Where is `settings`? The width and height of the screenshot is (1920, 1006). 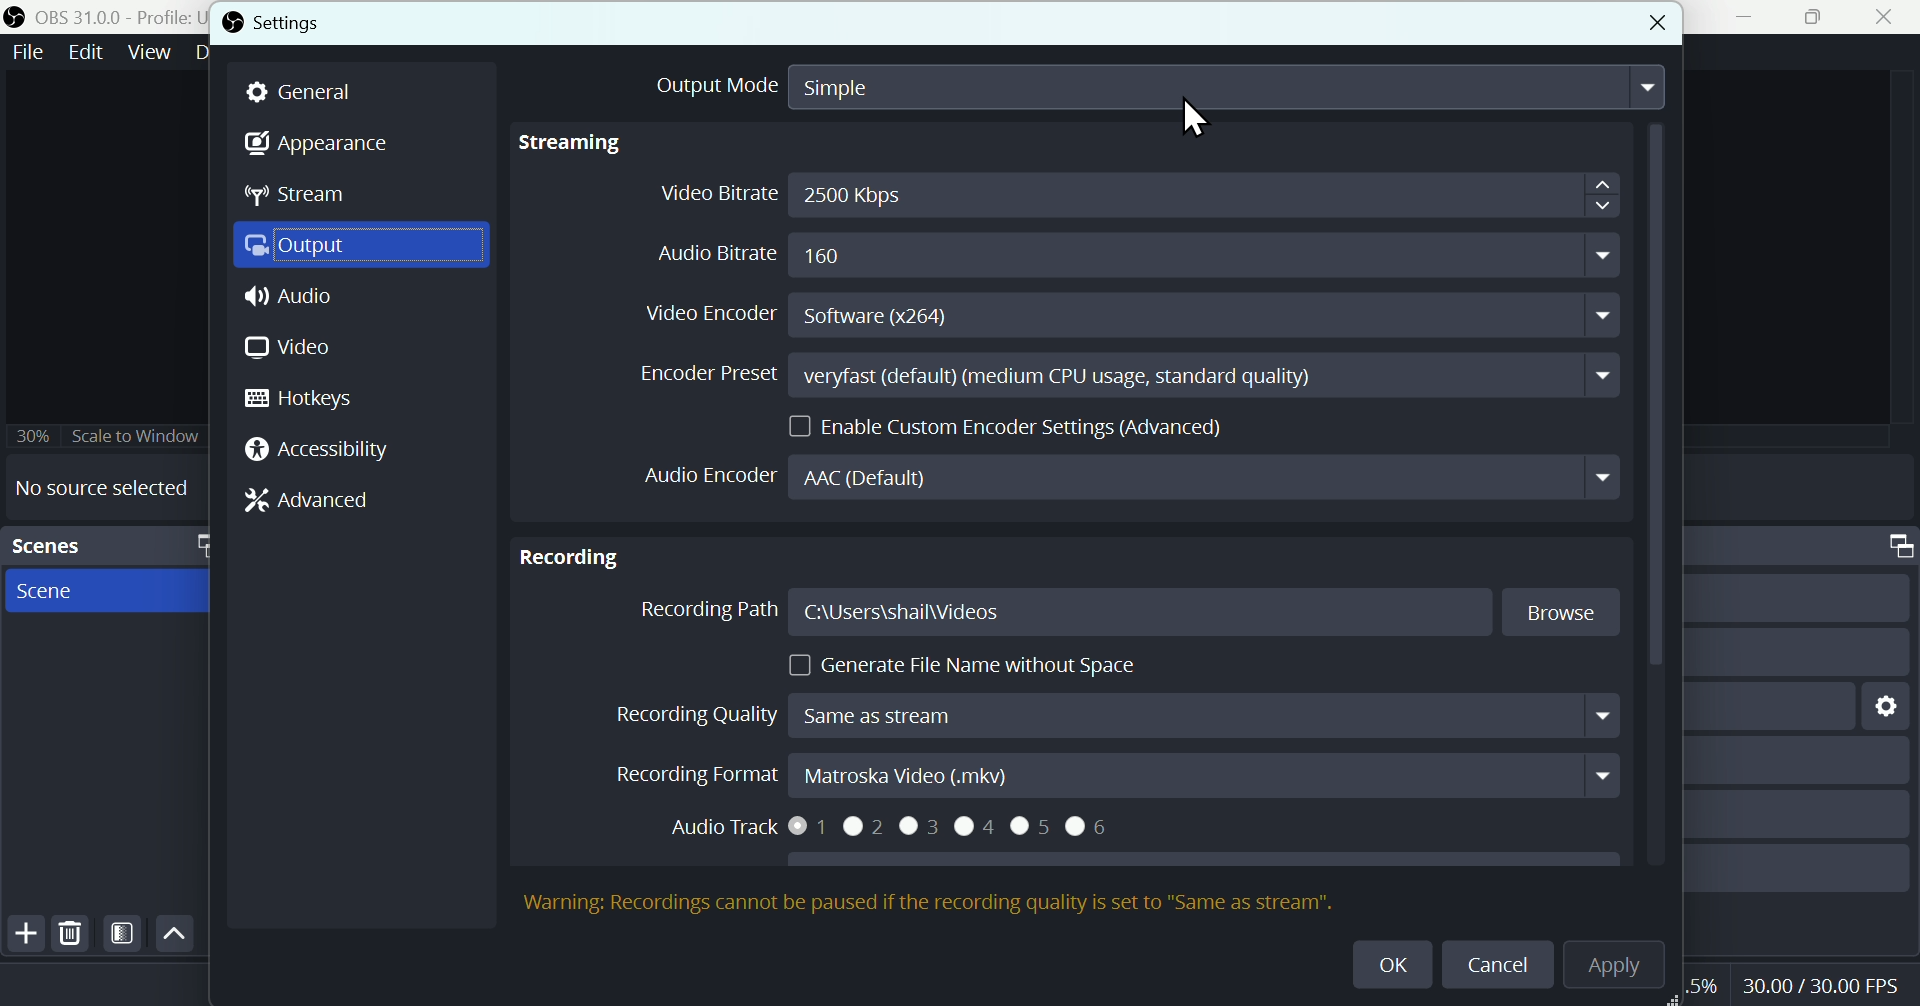
settings is located at coordinates (270, 26).